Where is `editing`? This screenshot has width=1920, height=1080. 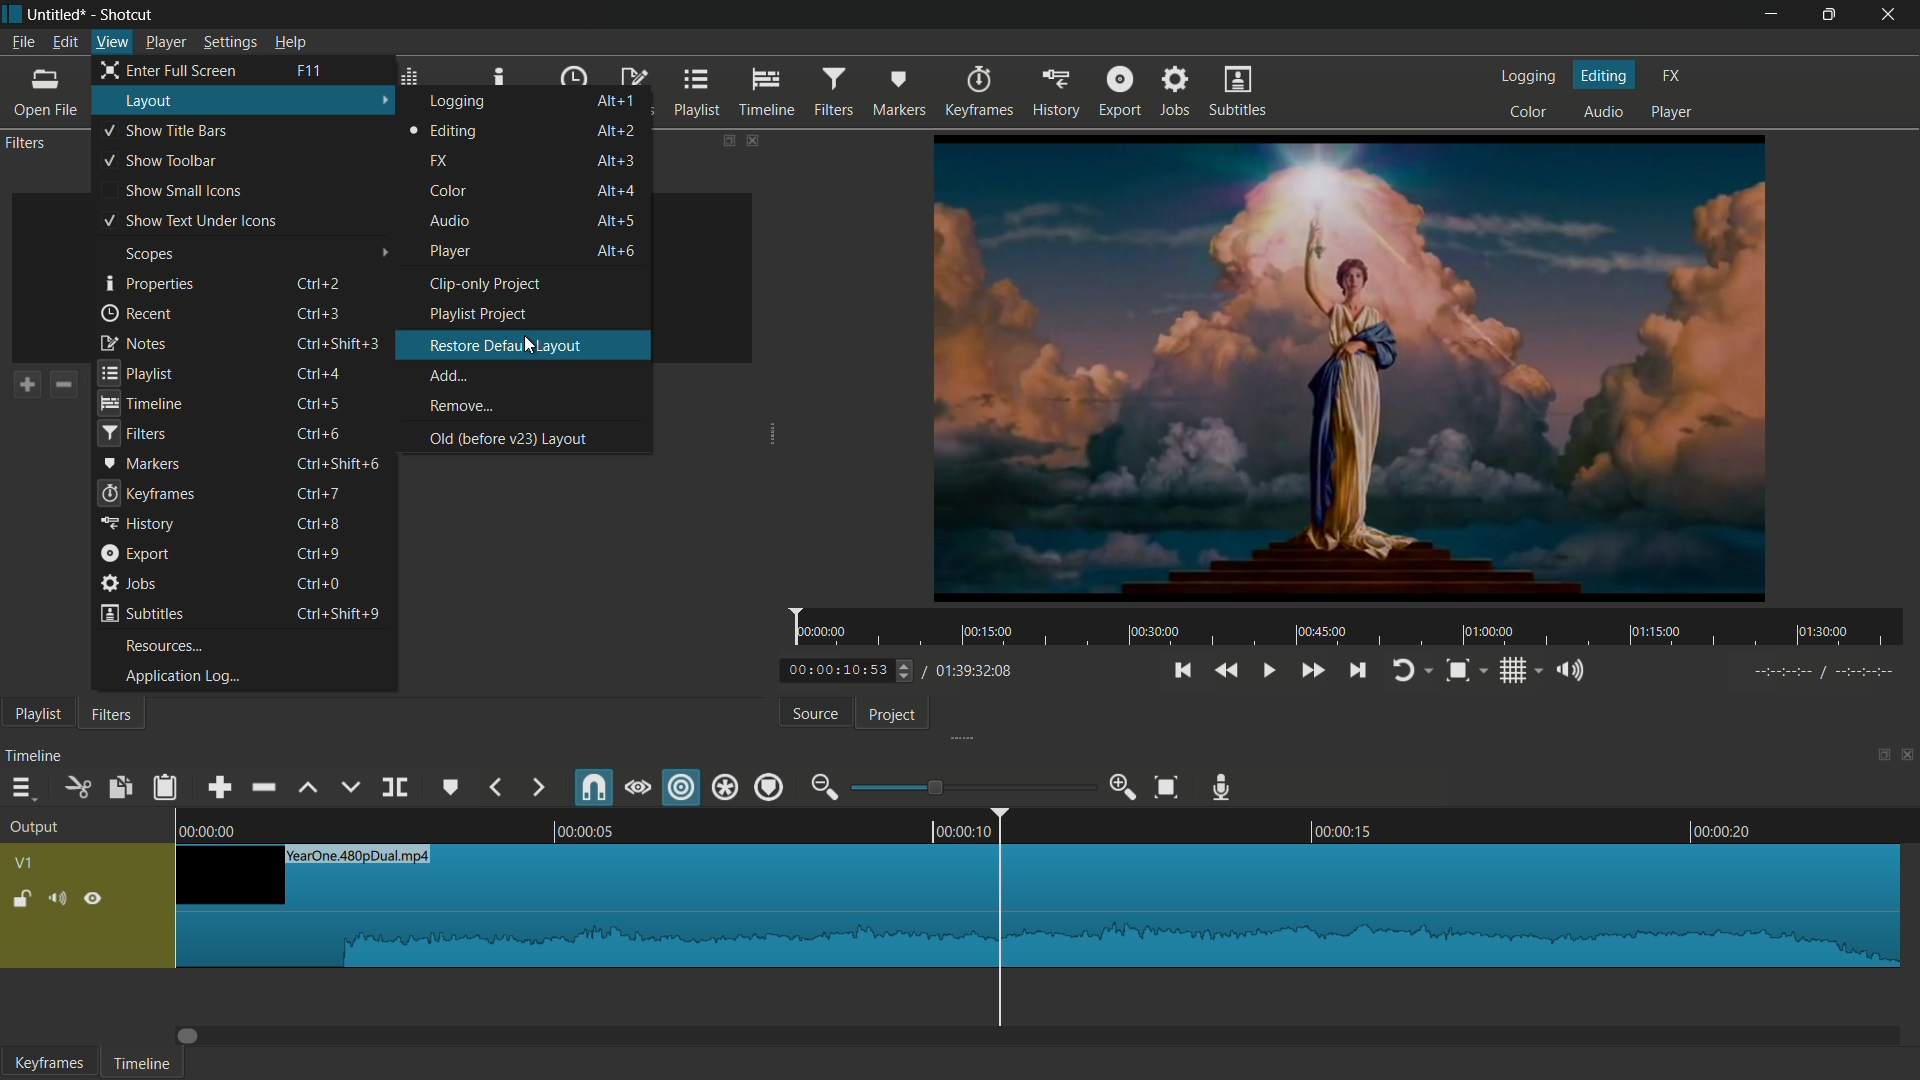 editing is located at coordinates (444, 131).